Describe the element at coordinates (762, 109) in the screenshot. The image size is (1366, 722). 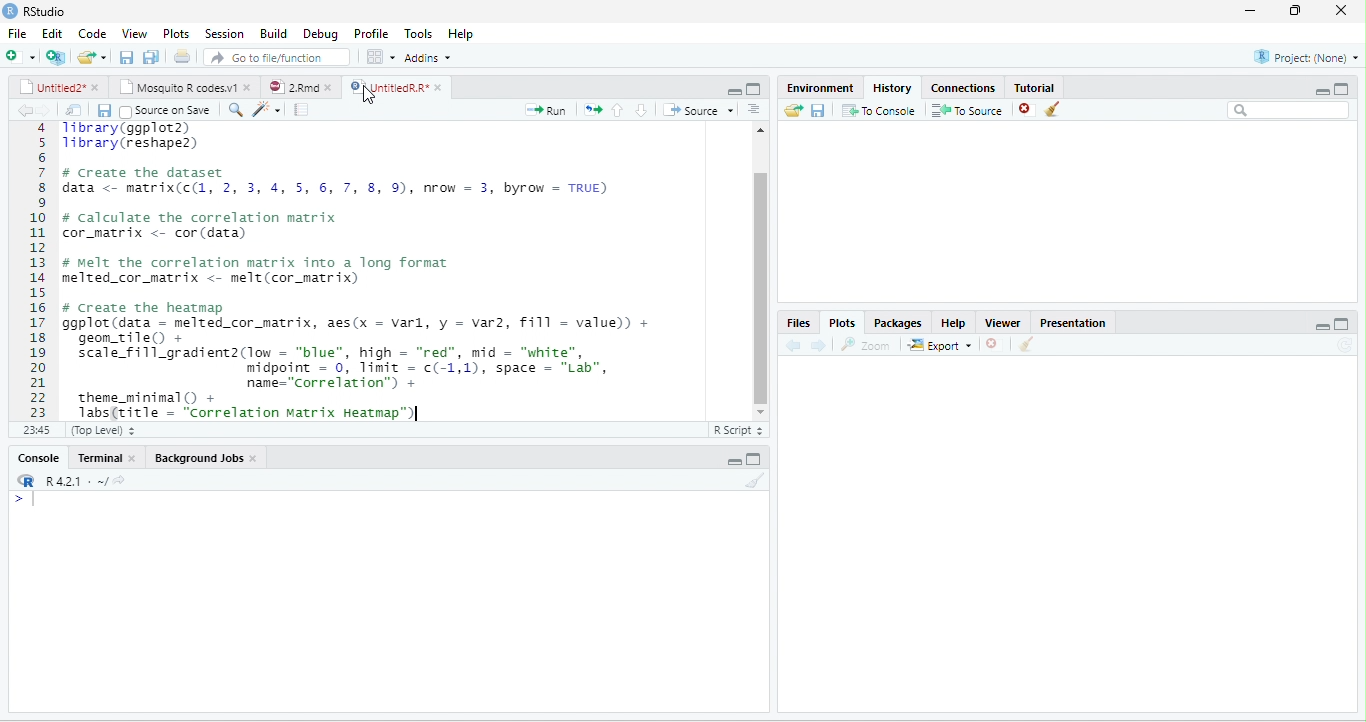
I see `` at that location.